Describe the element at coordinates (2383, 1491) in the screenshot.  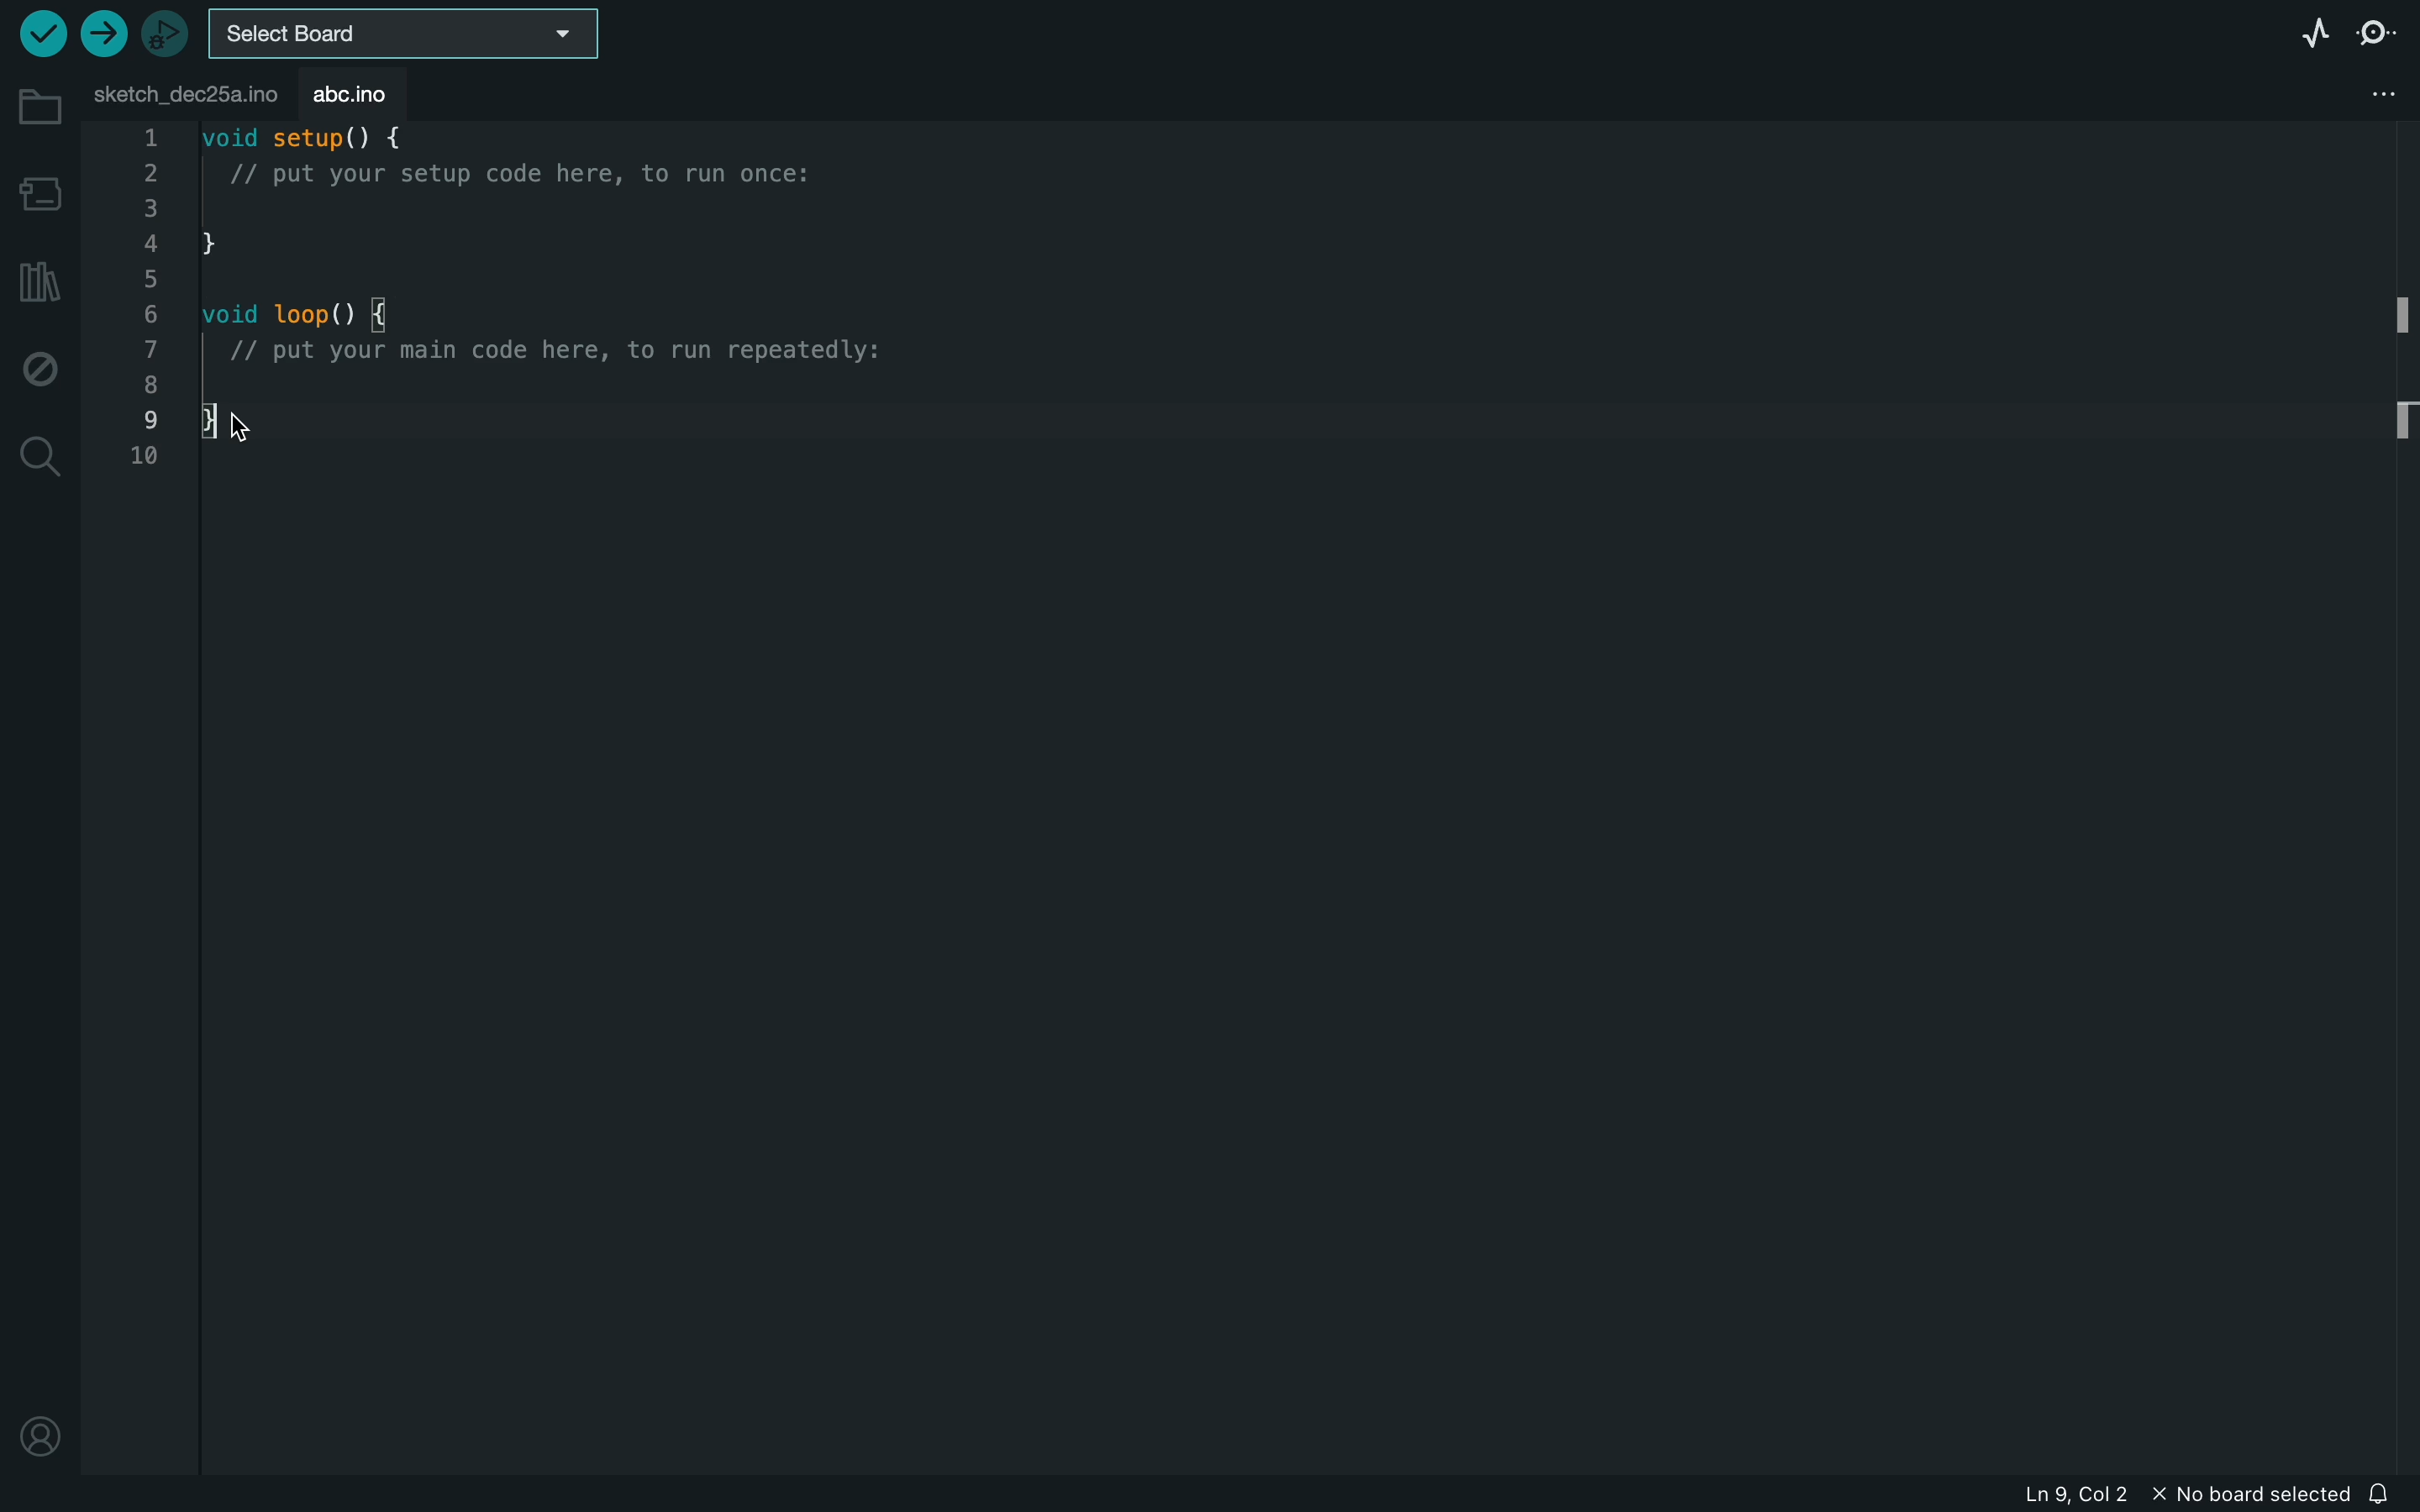
I see `notification` at that location.